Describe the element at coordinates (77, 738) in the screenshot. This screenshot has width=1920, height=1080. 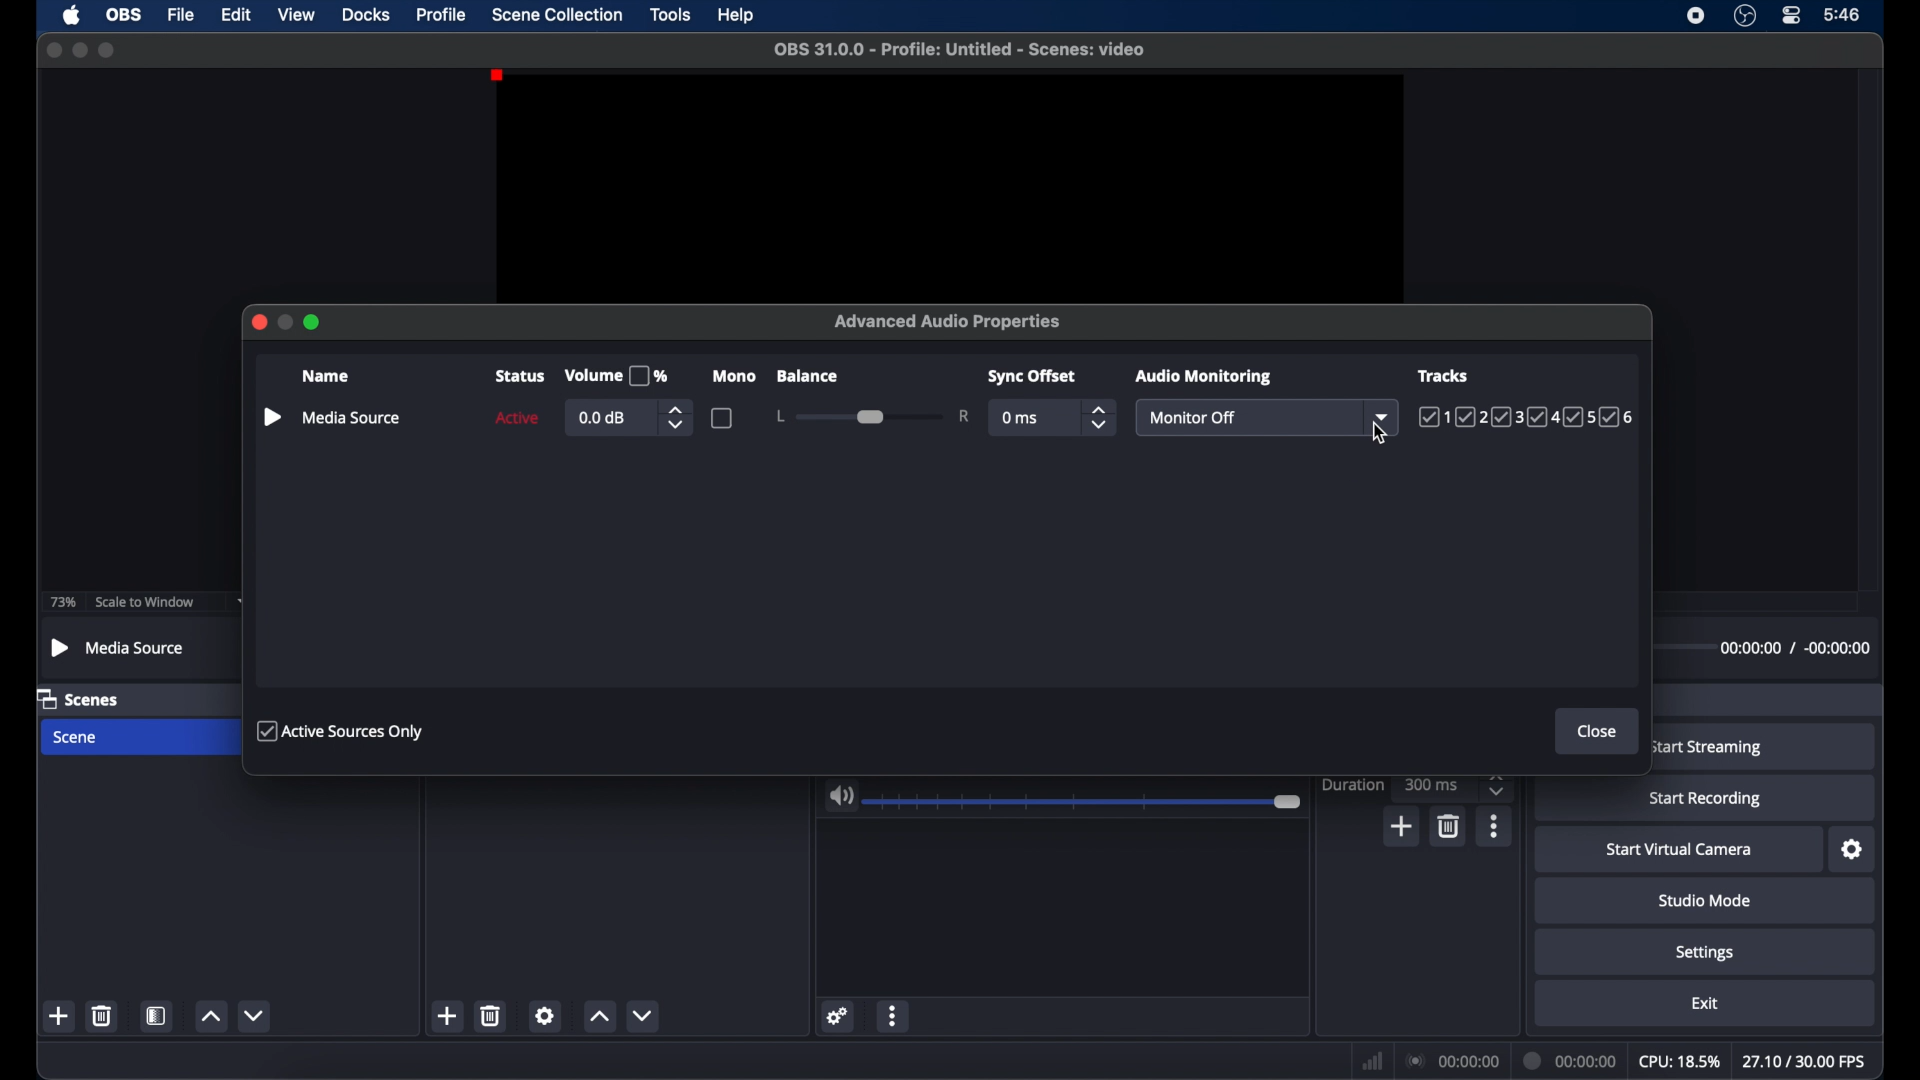
I see `scene` at that location.